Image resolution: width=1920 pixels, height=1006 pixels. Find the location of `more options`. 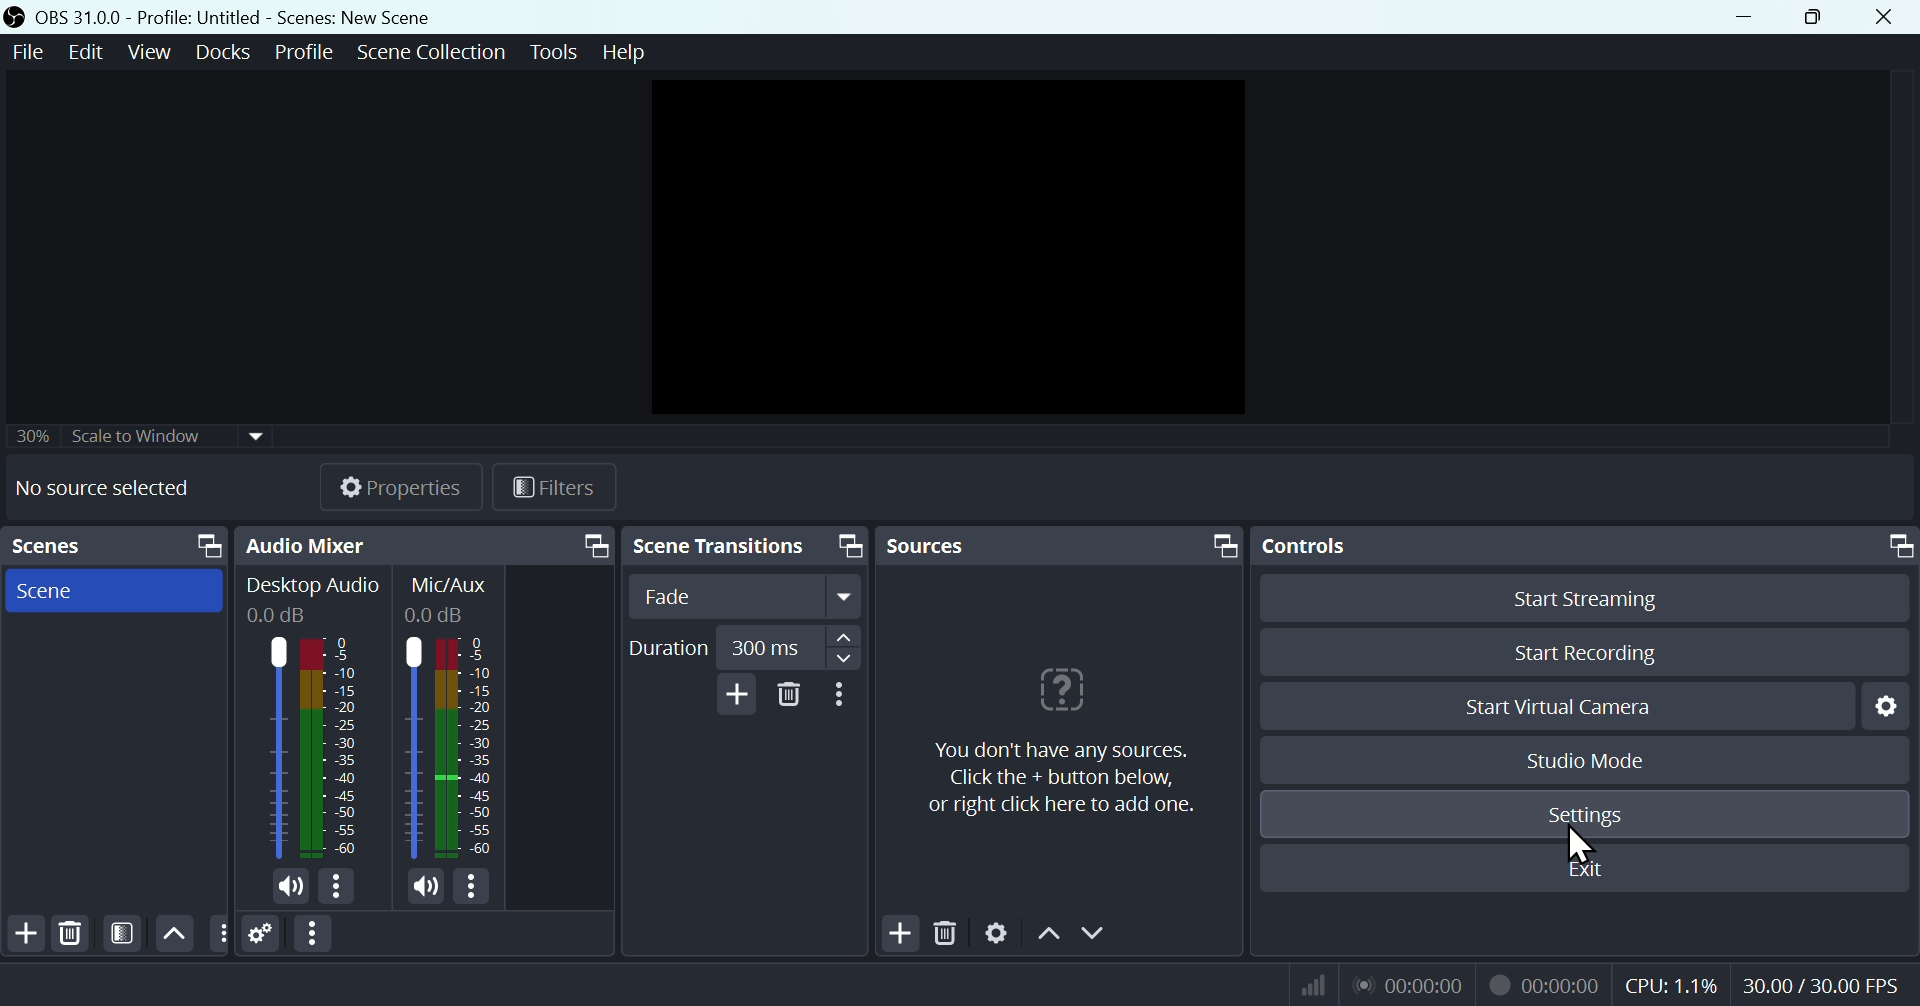

more options is located at coordinates (338, 886).